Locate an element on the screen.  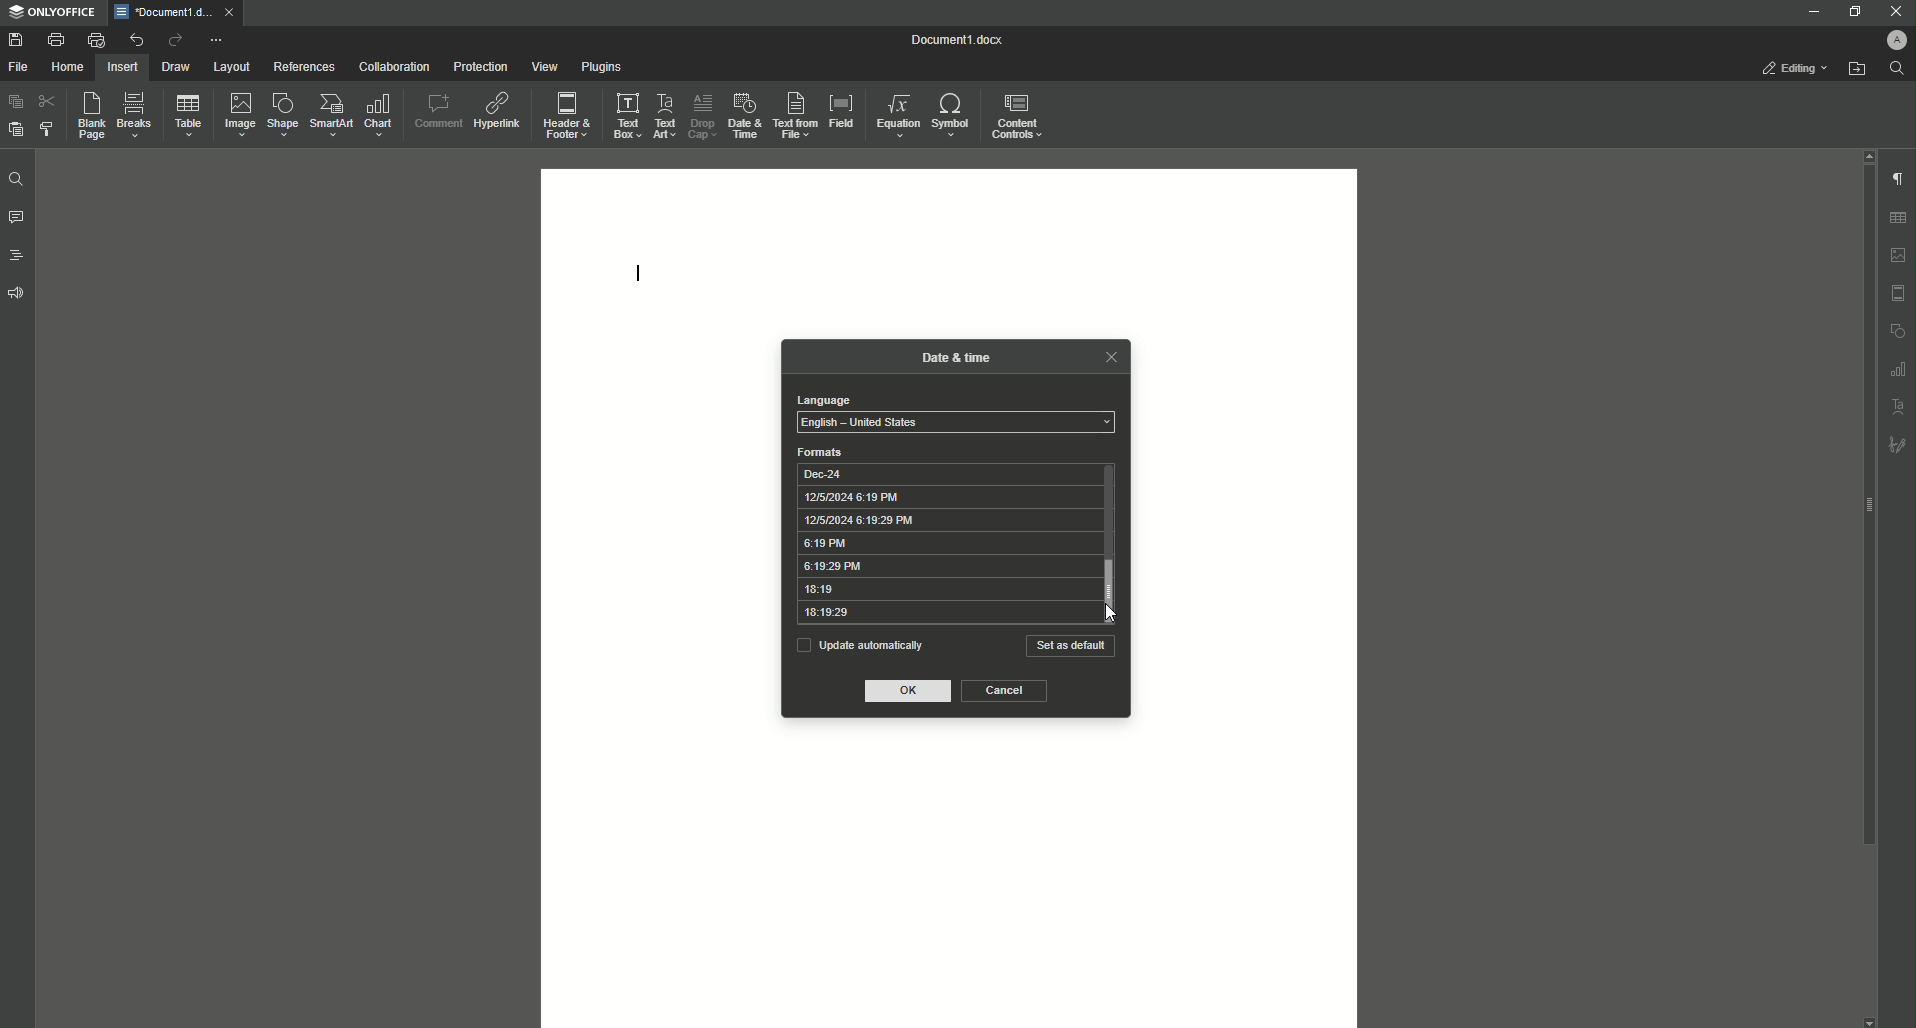
Layout is located at coordinates (232, 67).